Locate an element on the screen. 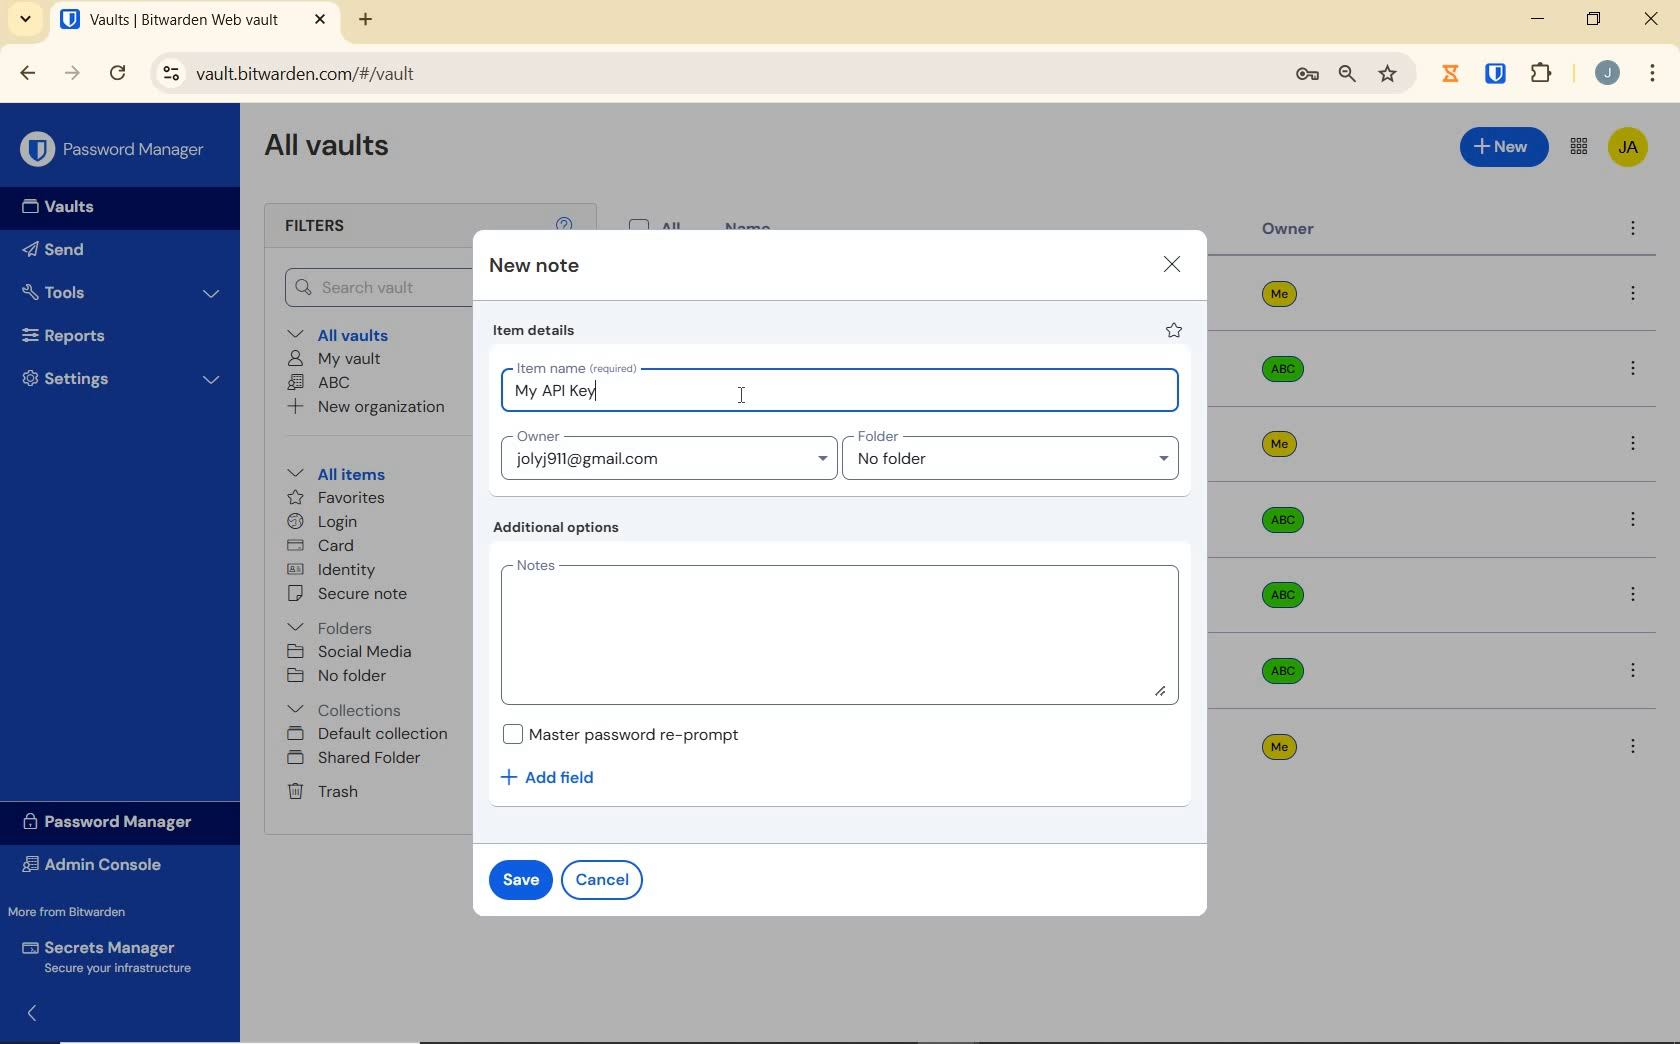  Password Manager is located at coordinates (114, 821).